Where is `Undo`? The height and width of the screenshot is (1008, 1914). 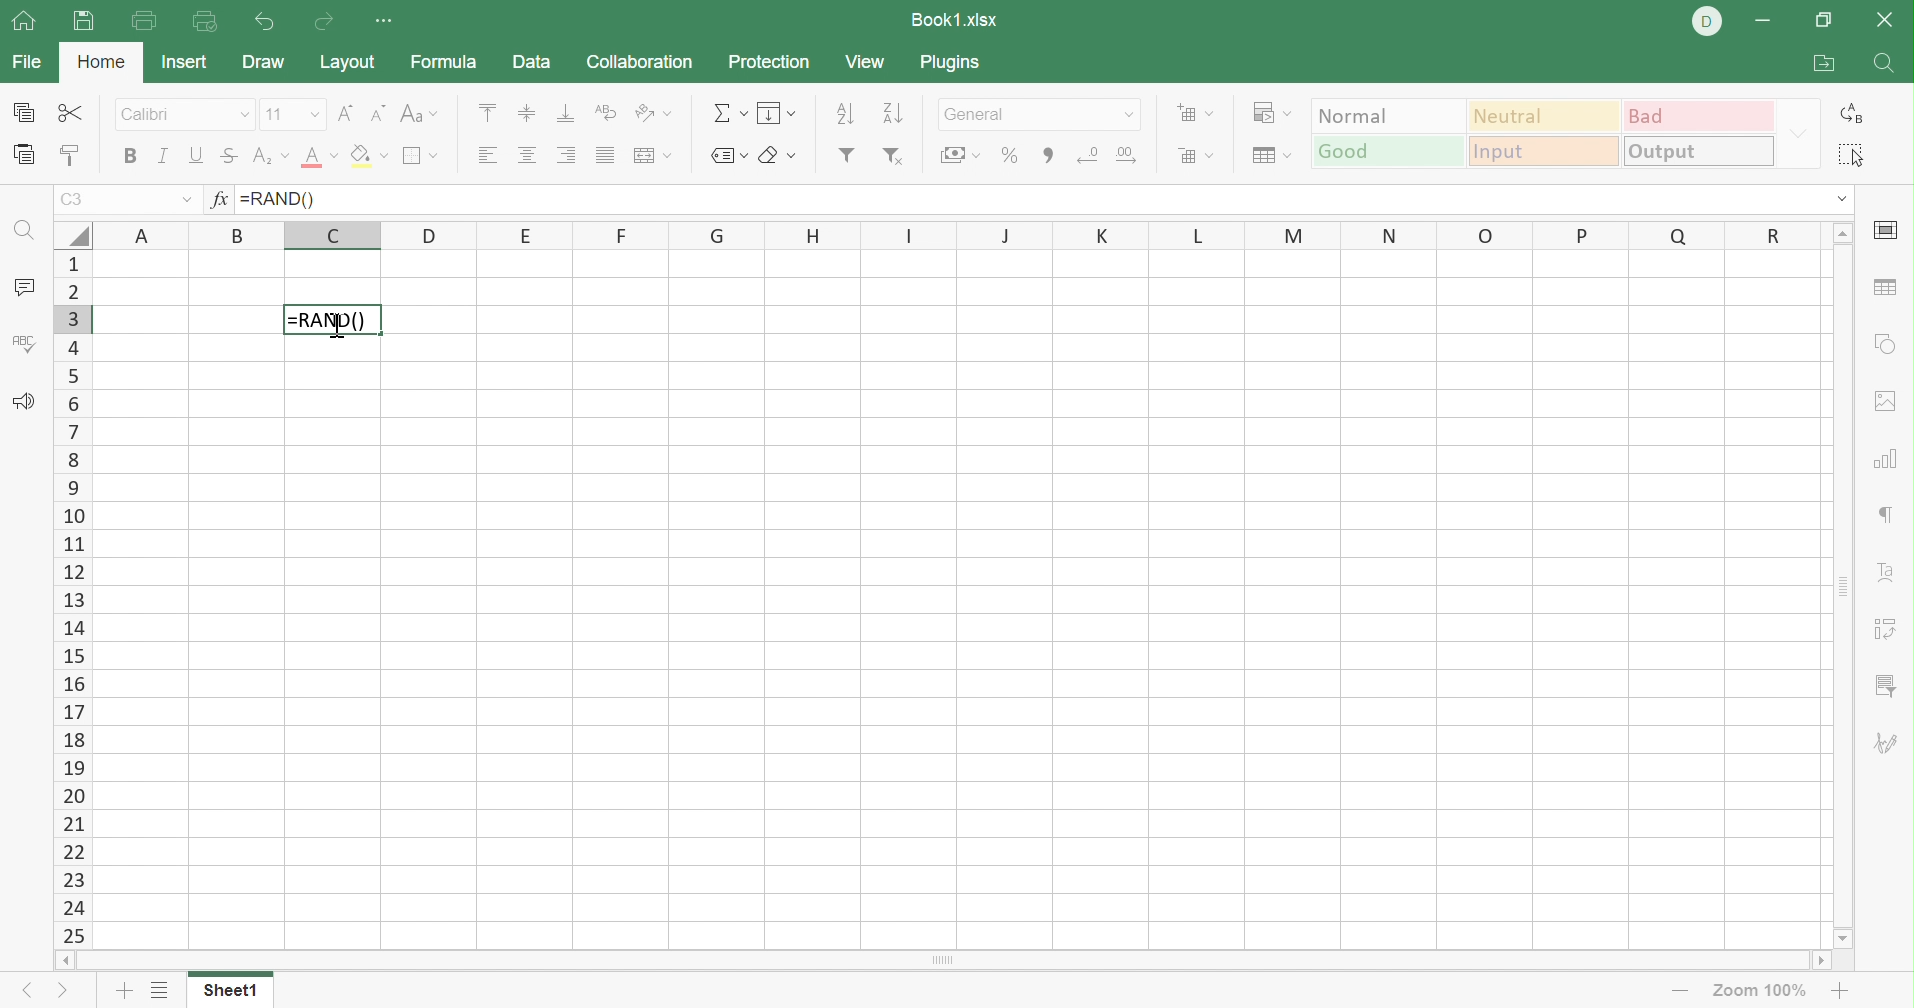
Undo is located at coordinates (269, 24).